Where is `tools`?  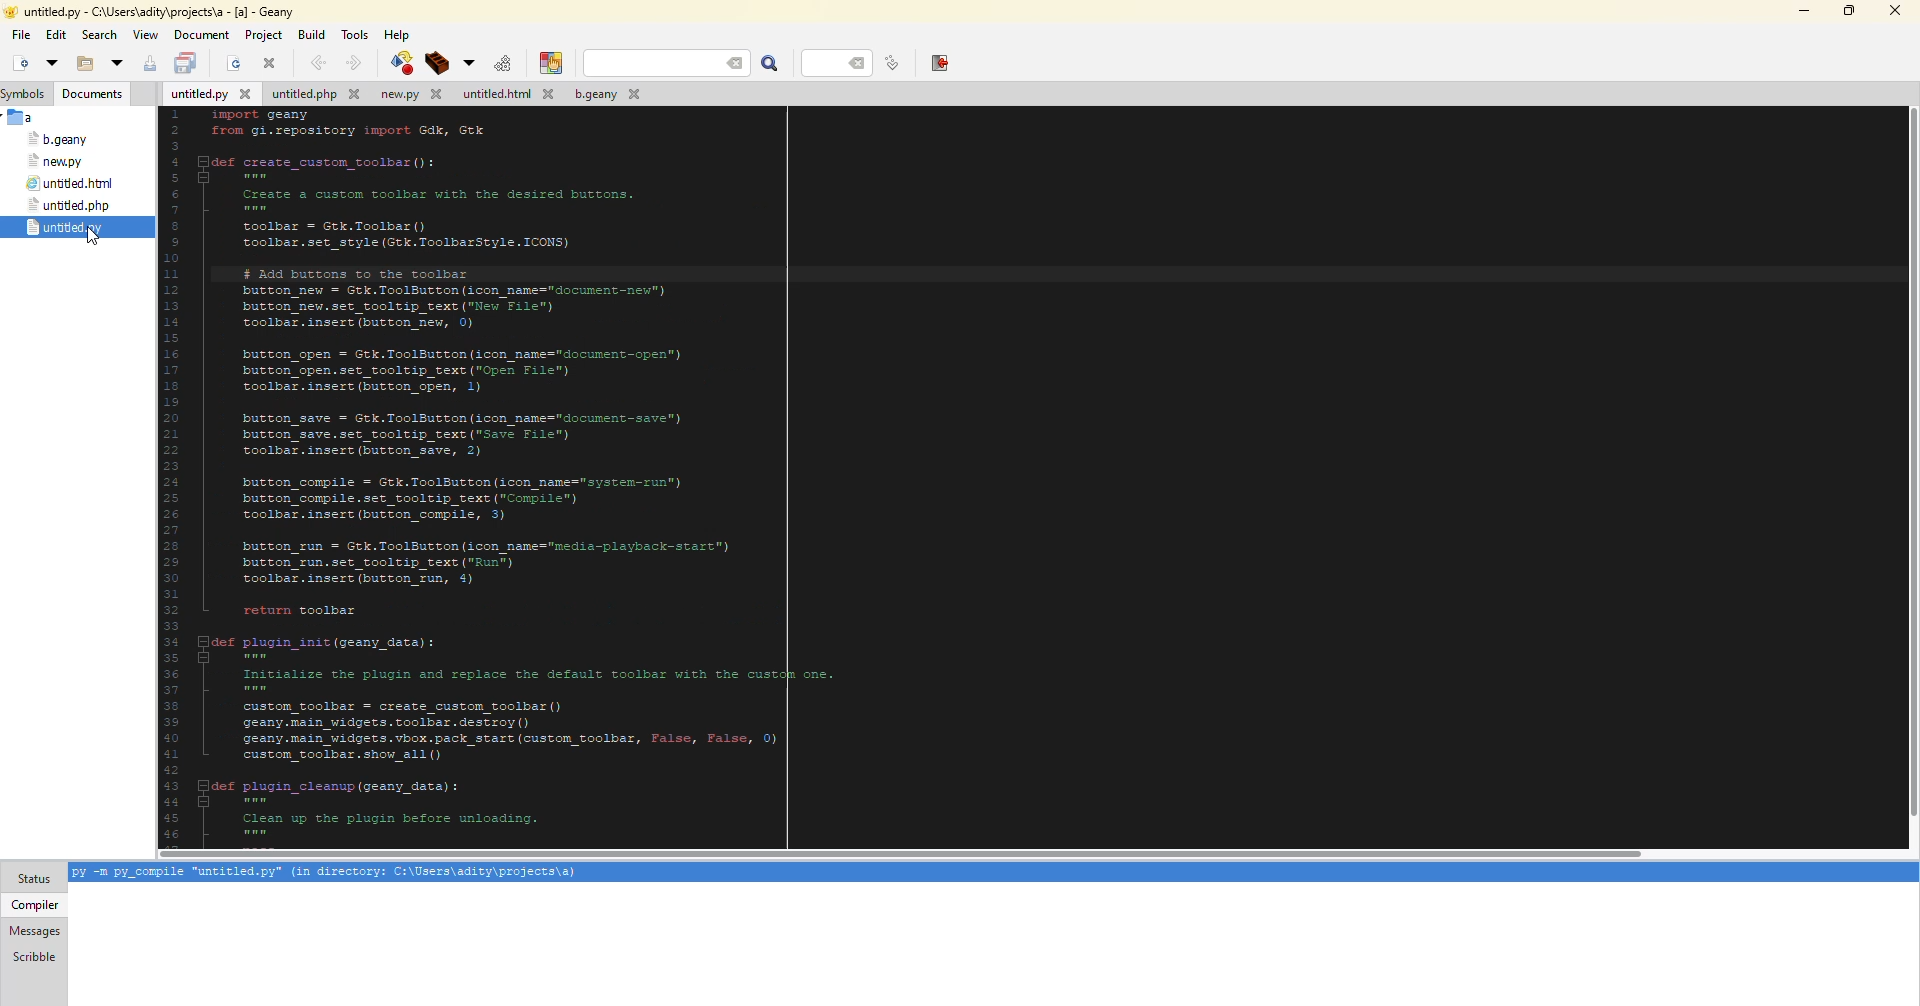 tools is located at coordinates (355, 35).